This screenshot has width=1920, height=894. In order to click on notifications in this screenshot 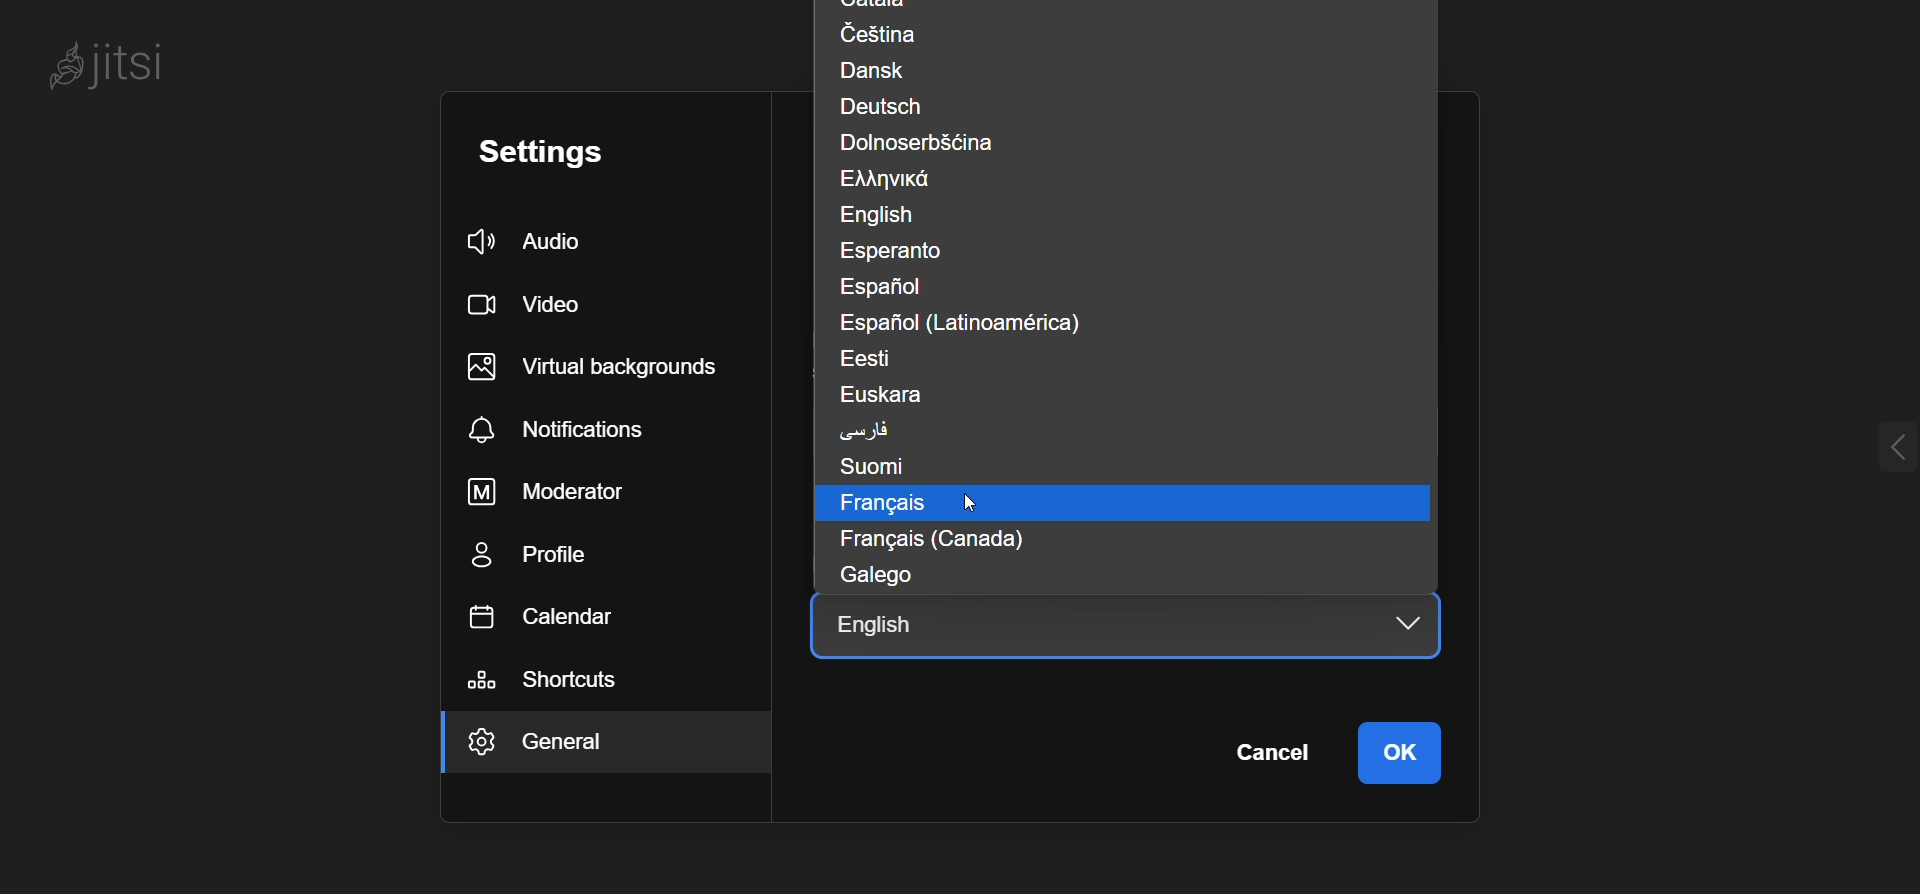, I will do `click(570, 430)`.